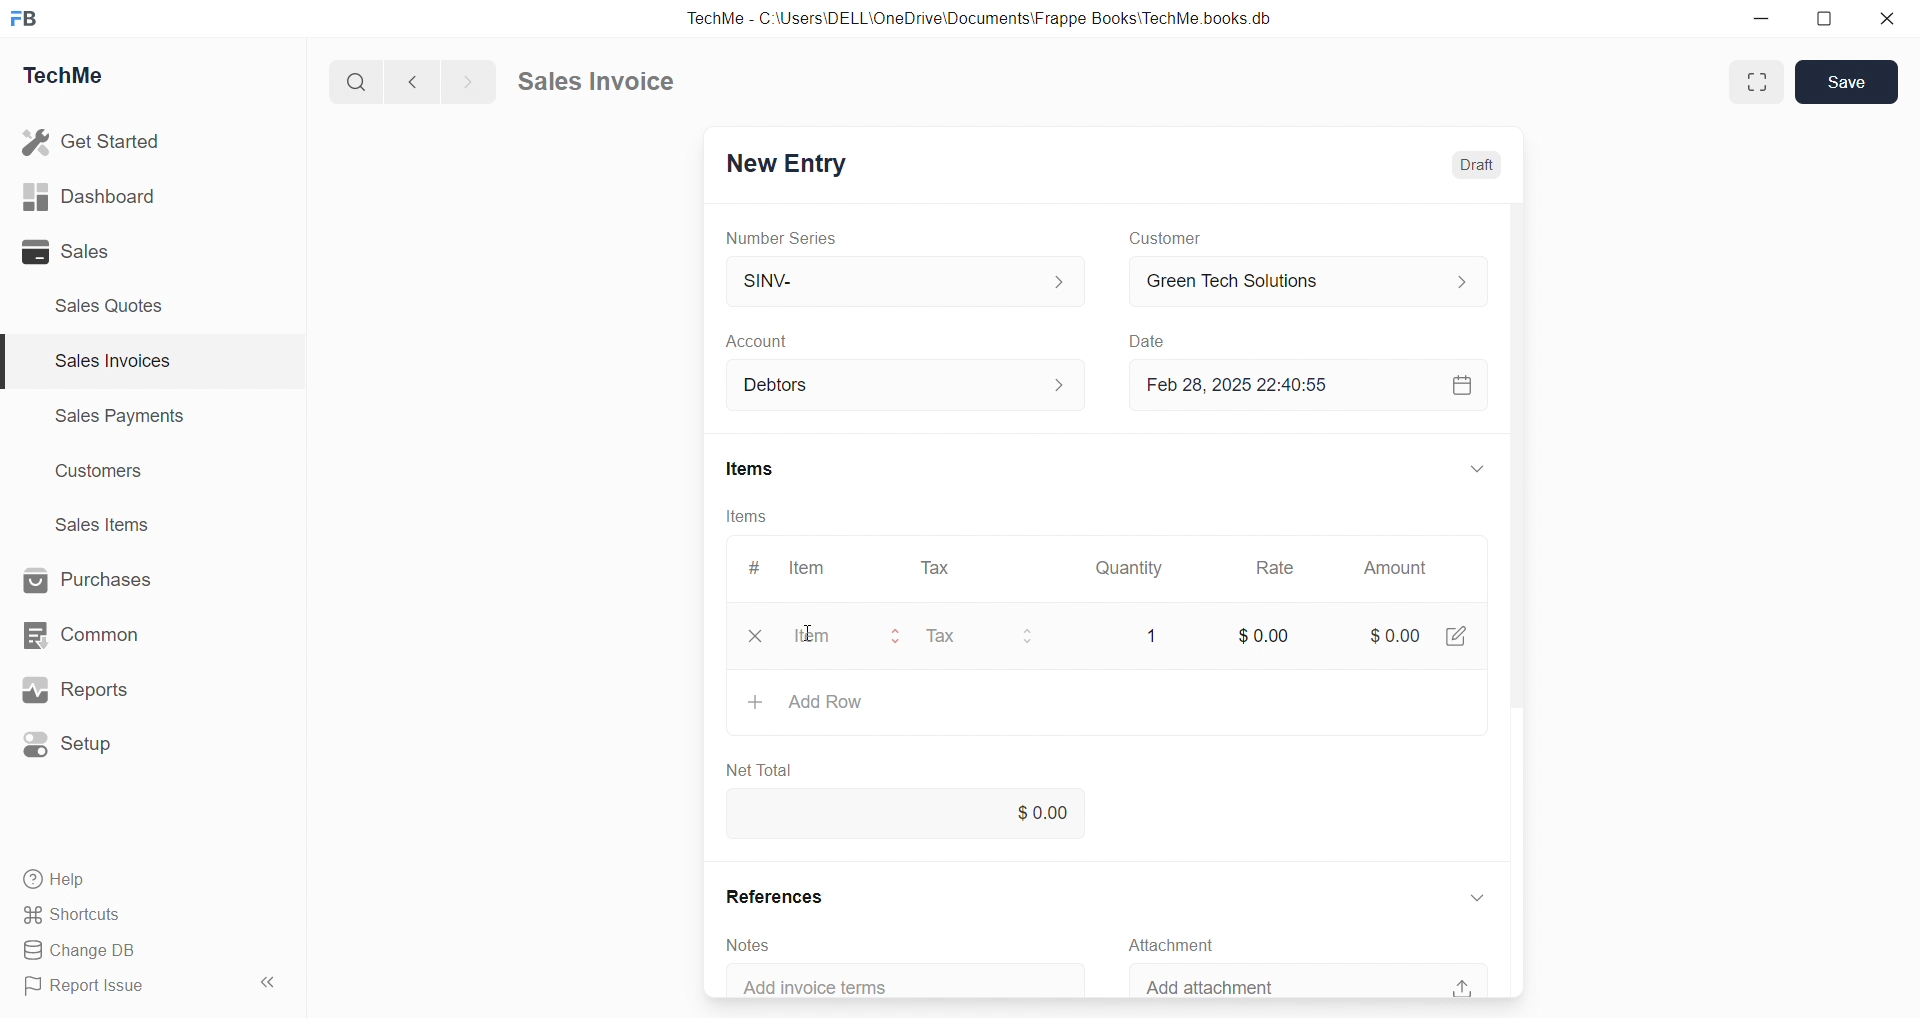 This screenshot has height=1018, width=1920. Describe the element at coordinates (908, 385) in the screenshot. I see `Debtors` at that location.